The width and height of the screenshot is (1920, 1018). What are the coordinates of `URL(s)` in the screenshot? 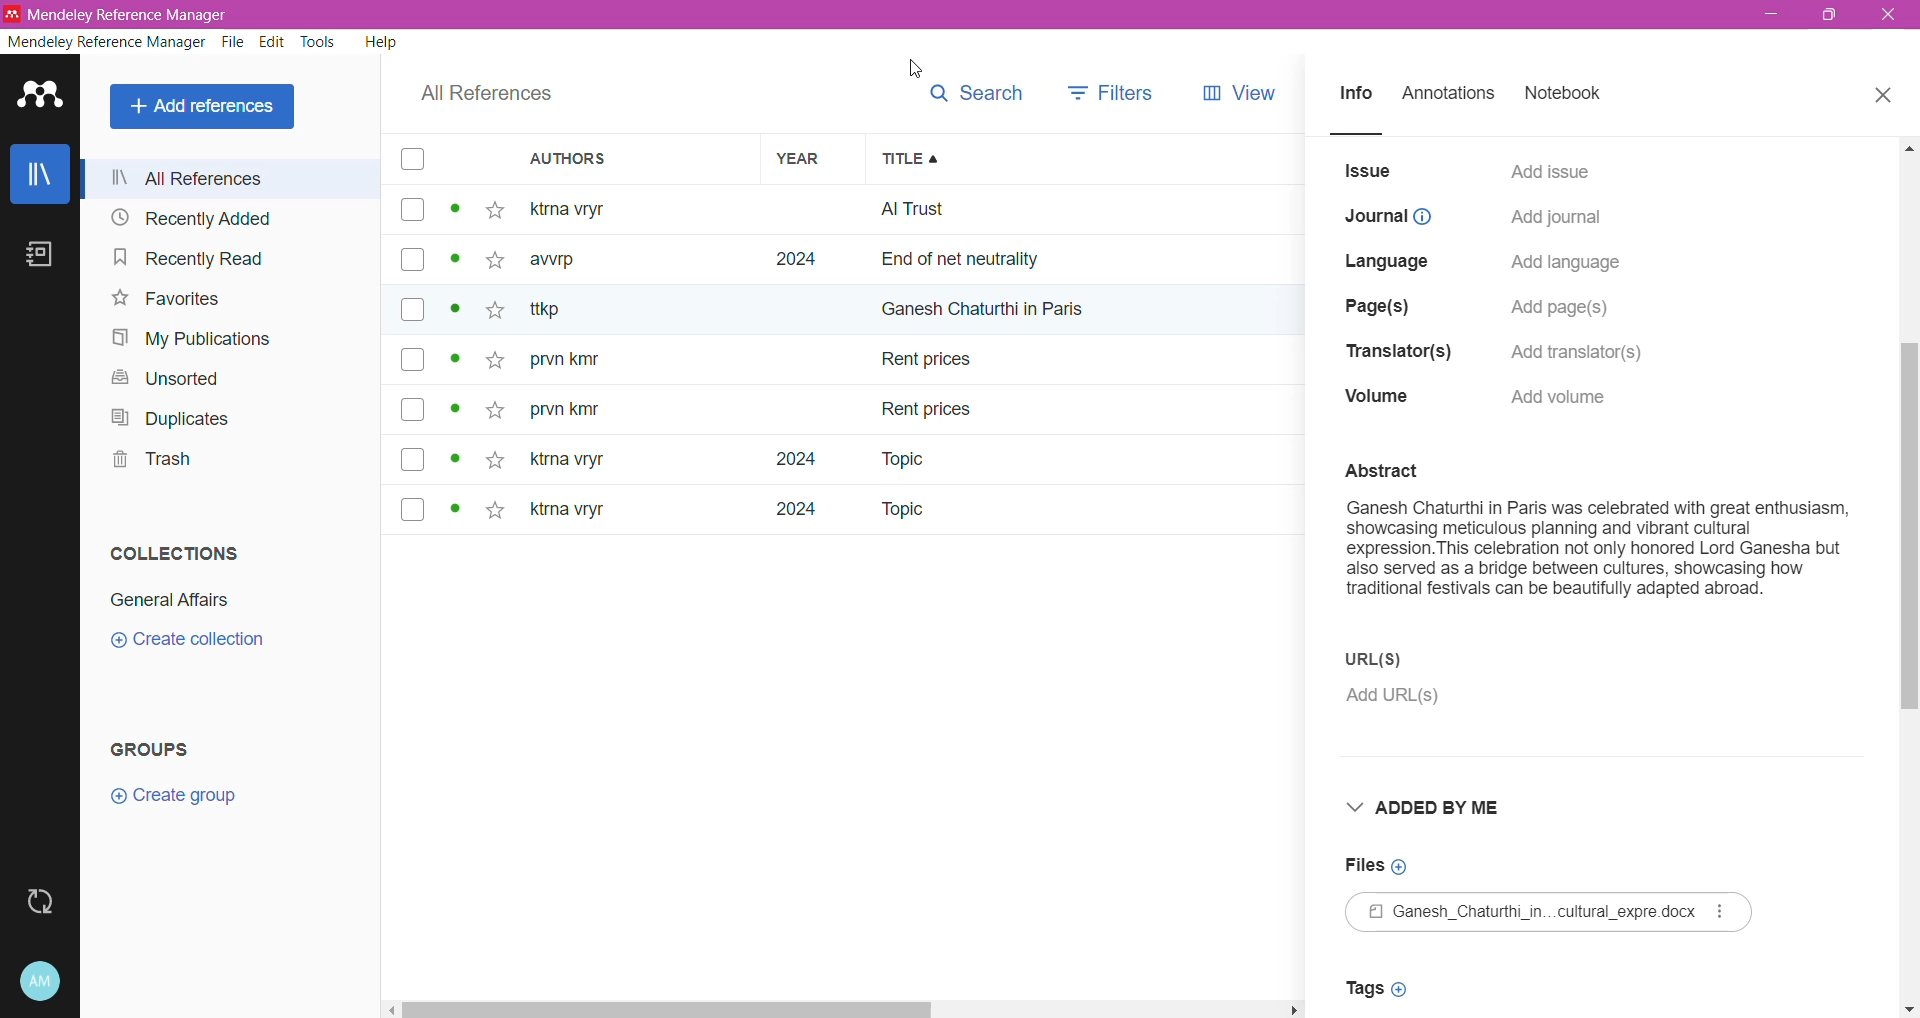 It's located at (1413, 659).